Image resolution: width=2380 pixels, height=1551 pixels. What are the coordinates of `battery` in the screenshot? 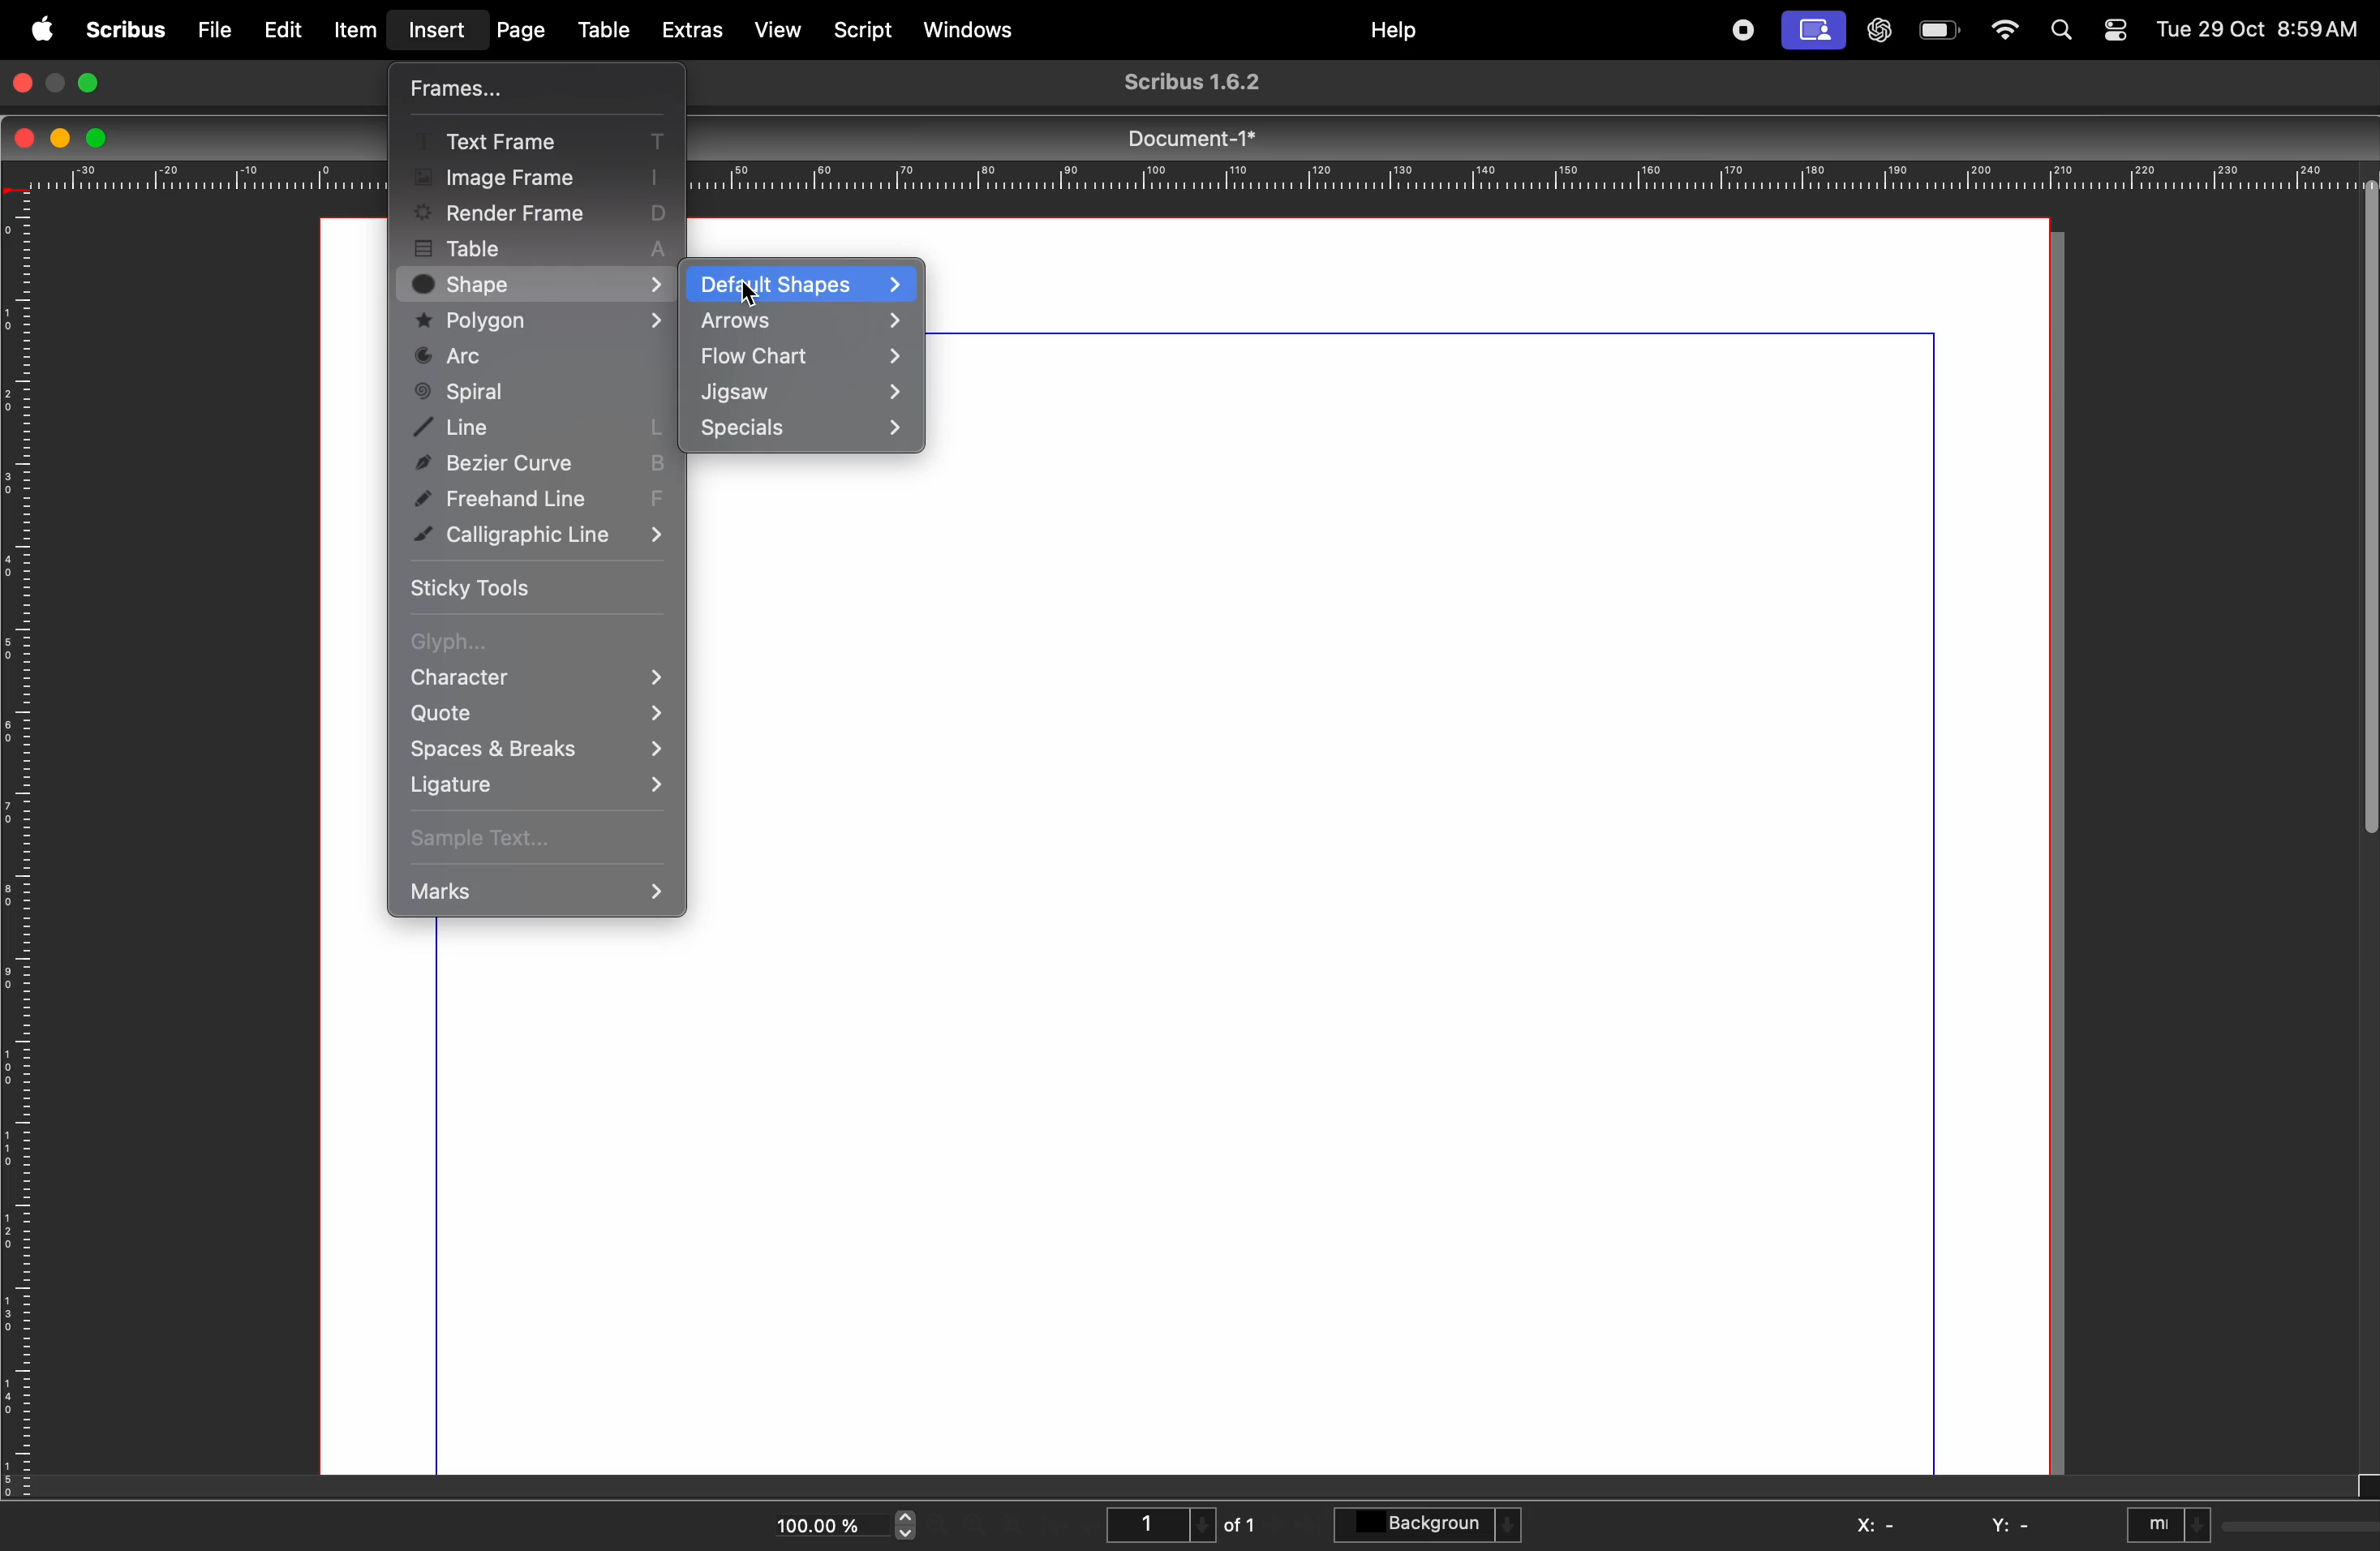 It's located at (1939, 32).